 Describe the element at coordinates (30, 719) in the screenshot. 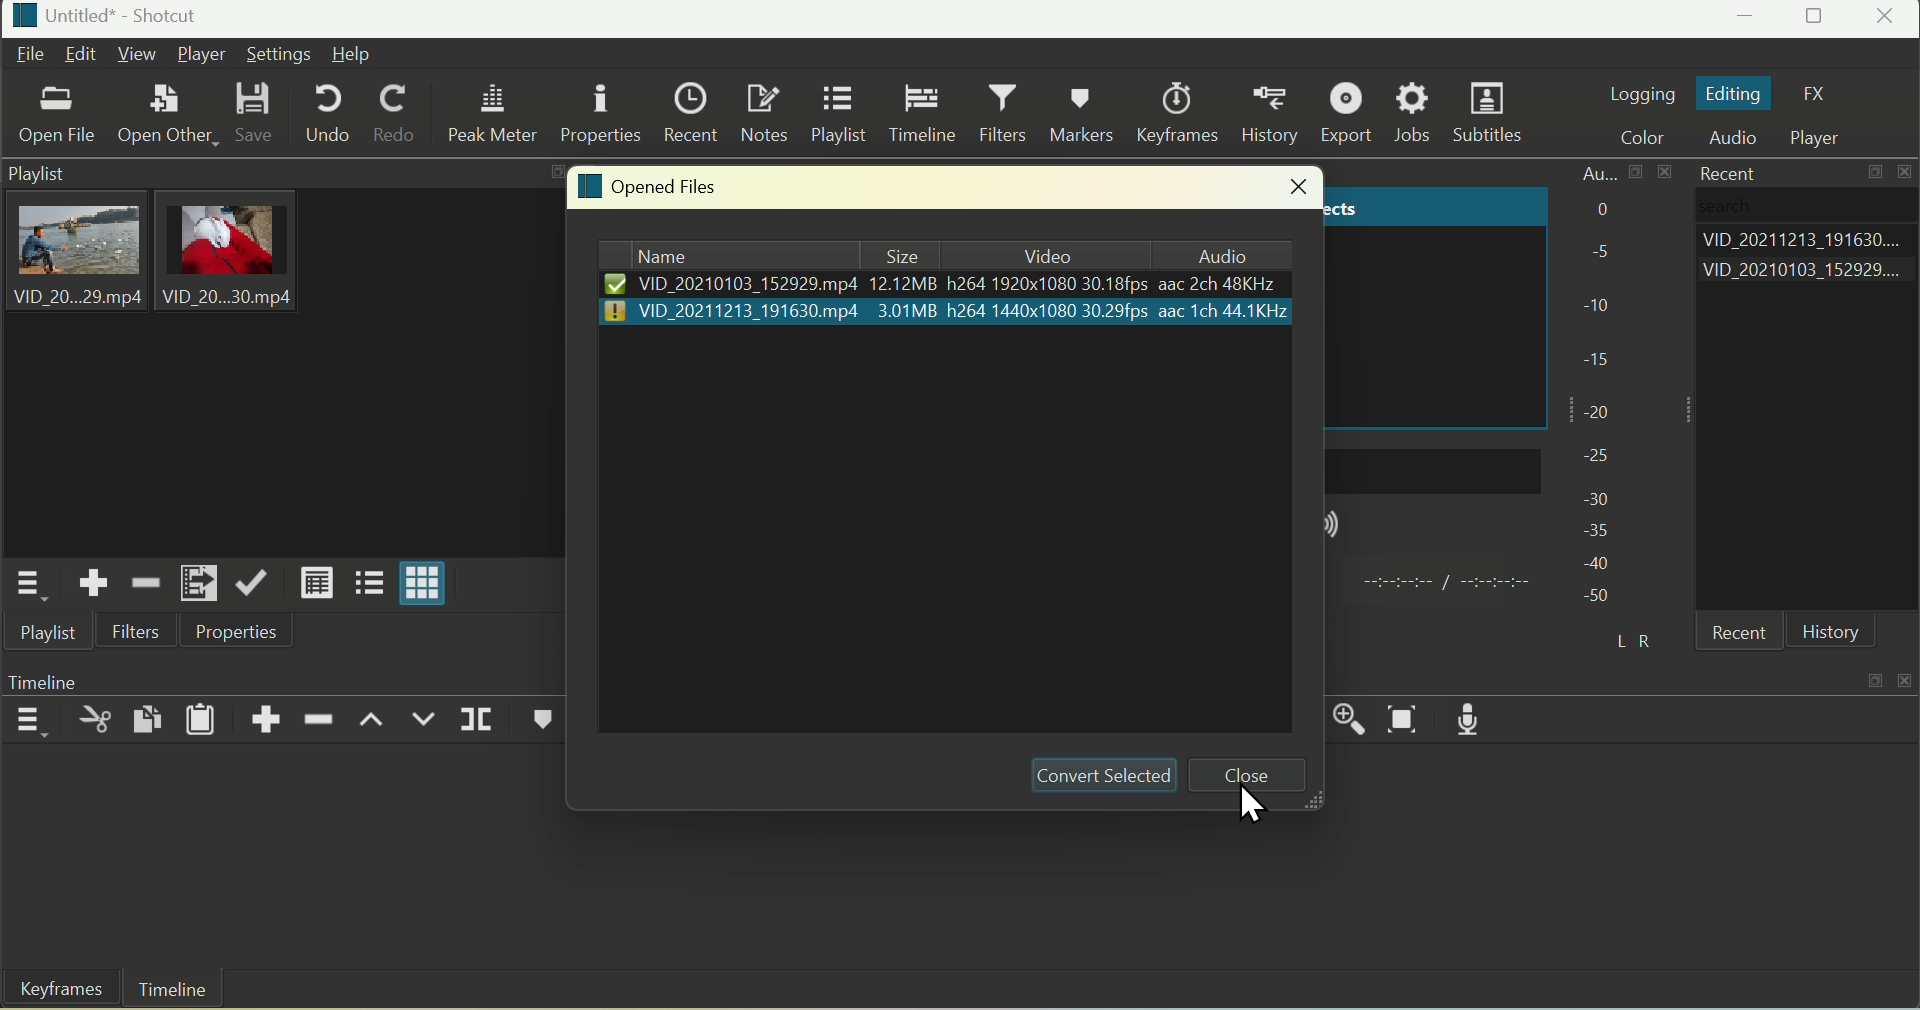

I see `Timeline Menu` at that location.